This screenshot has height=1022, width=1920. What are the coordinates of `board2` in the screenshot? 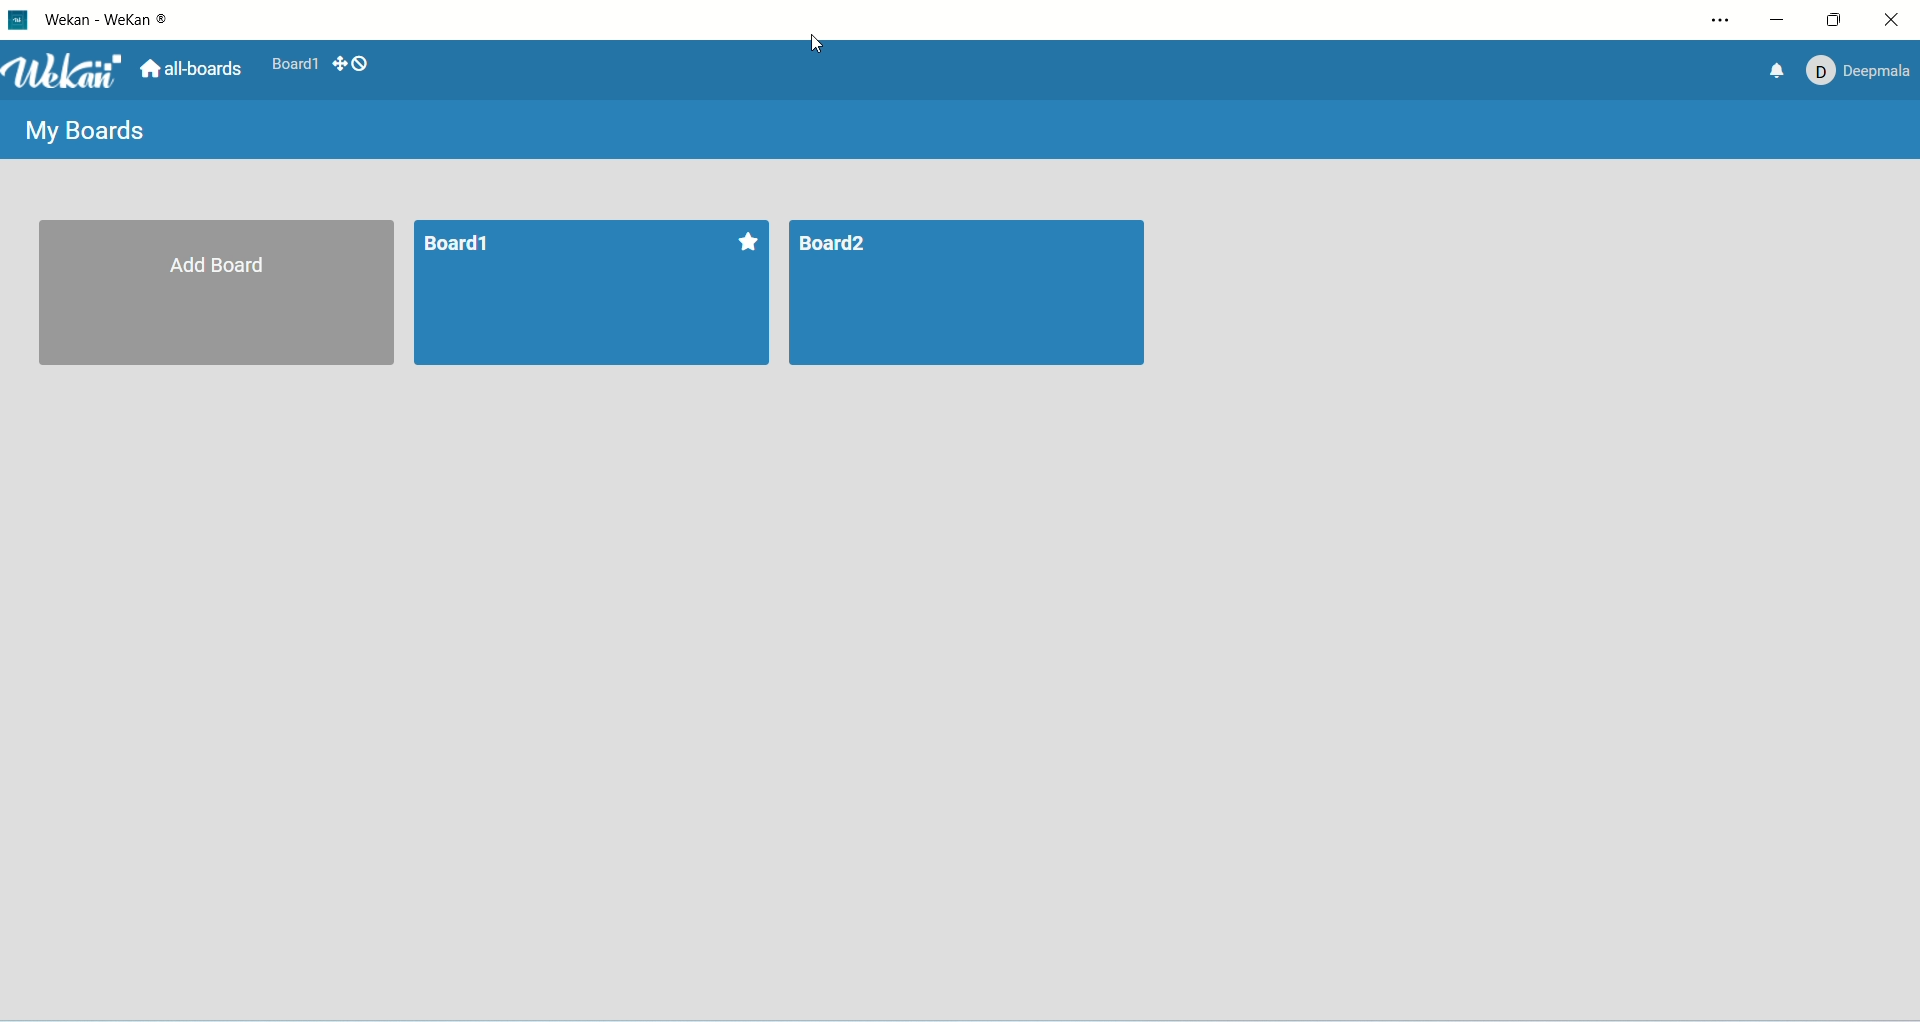 It's located at (968, 294).